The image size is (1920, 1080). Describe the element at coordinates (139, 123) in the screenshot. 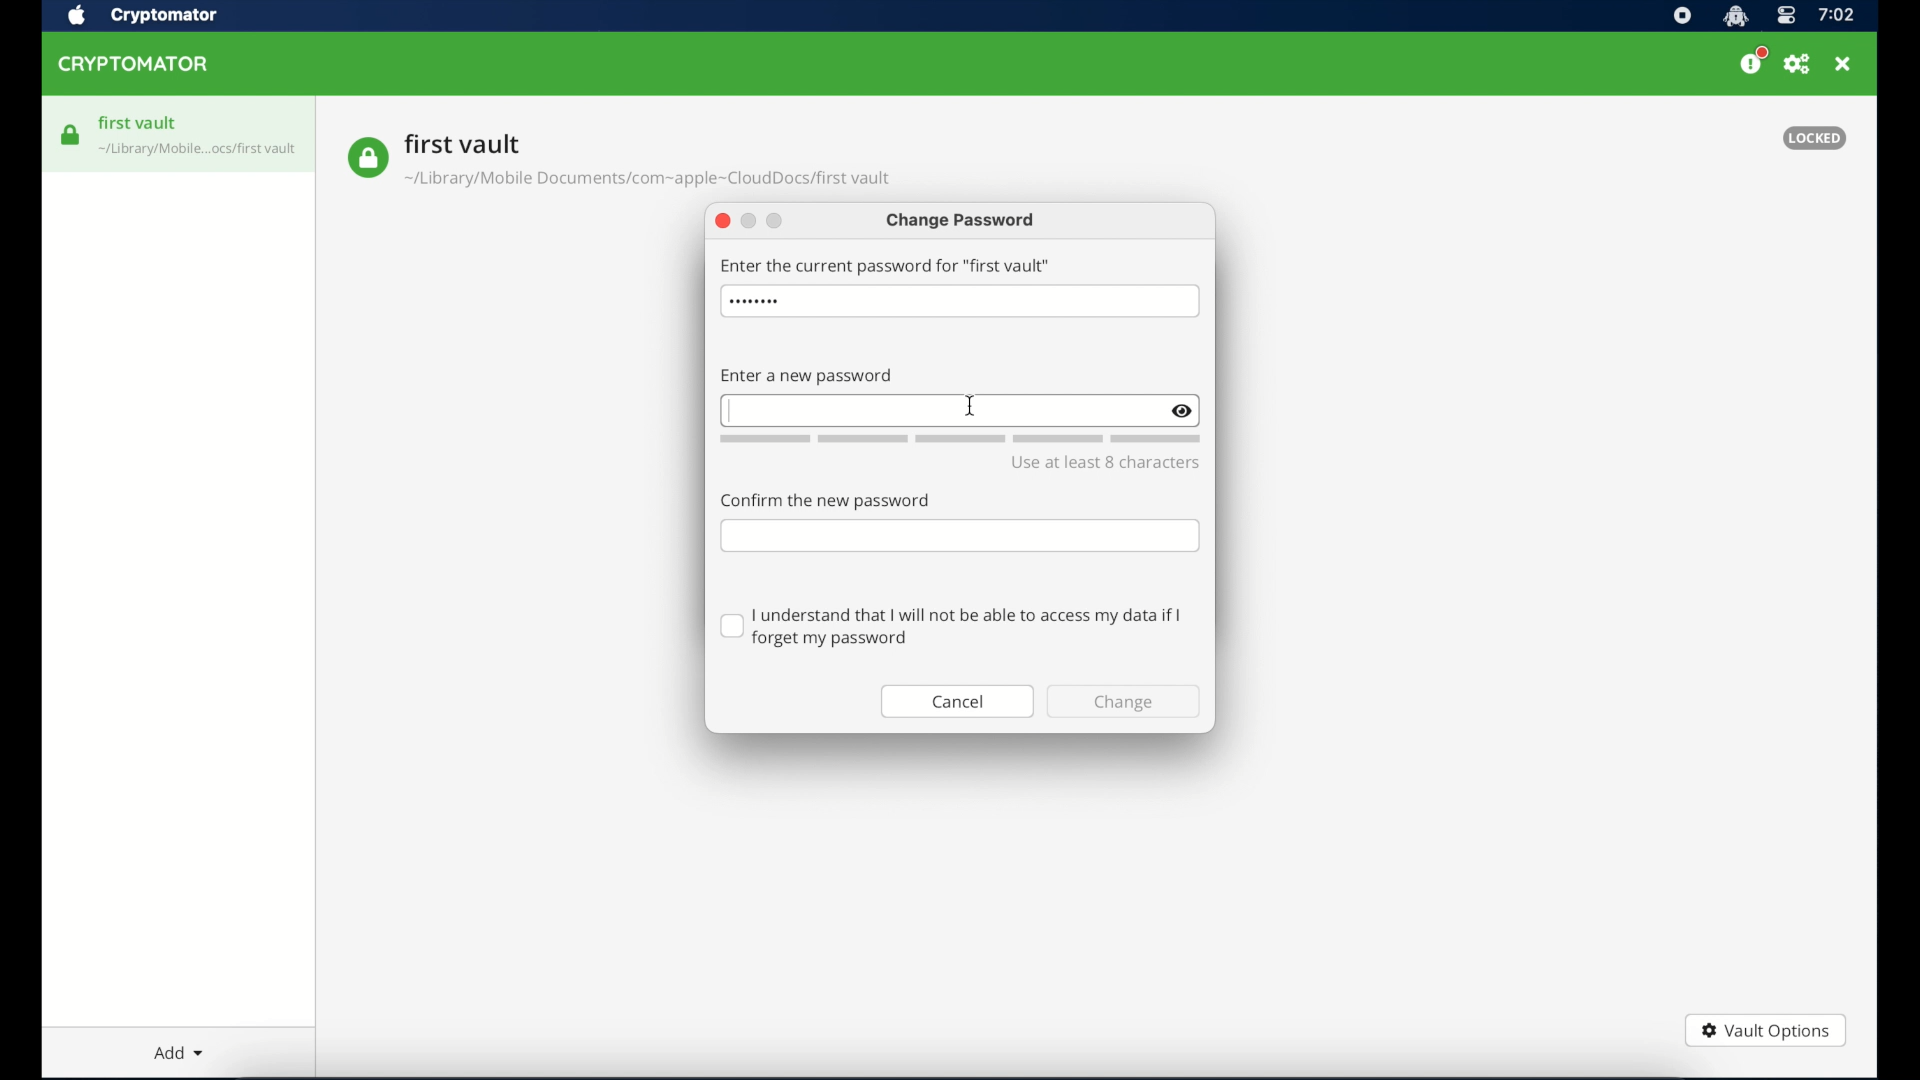

I see `first vault` at that location.